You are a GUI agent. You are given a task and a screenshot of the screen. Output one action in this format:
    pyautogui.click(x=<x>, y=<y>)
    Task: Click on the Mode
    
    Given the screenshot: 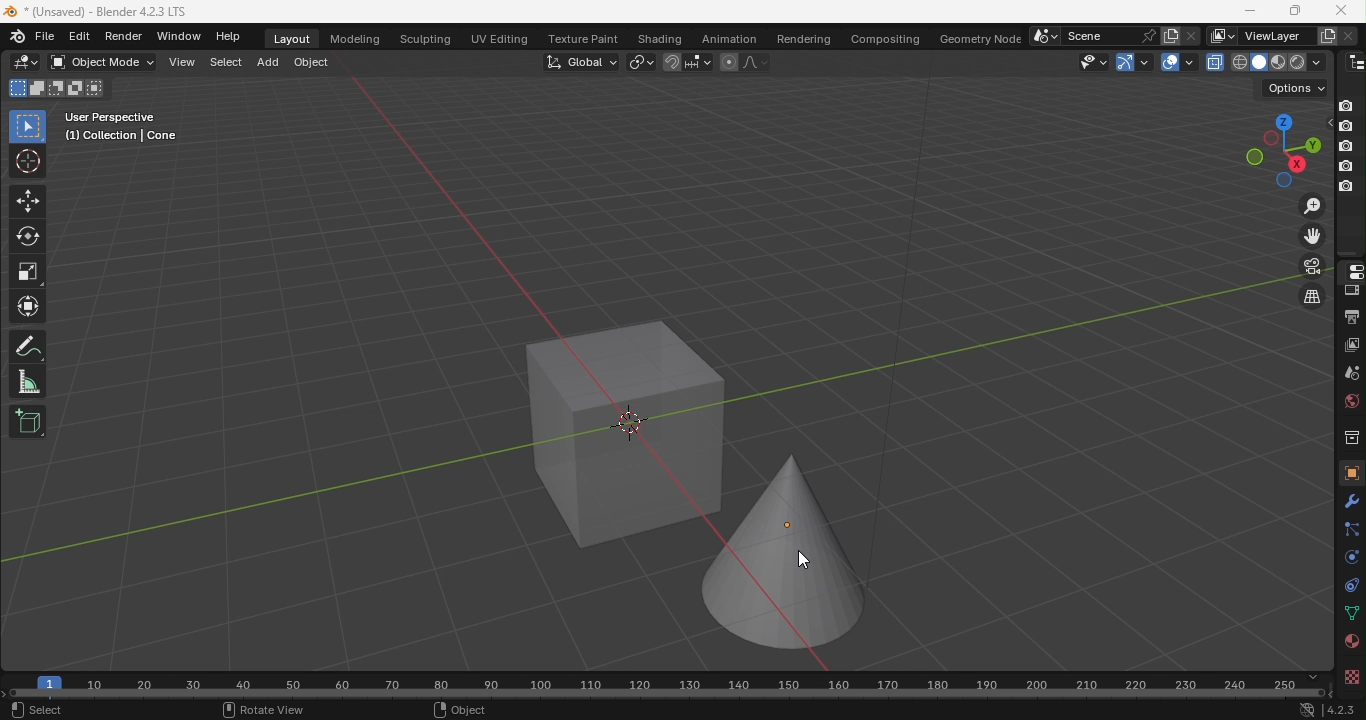 What is the action you would take?
    pyautogui.click(x=99, y=88)
    